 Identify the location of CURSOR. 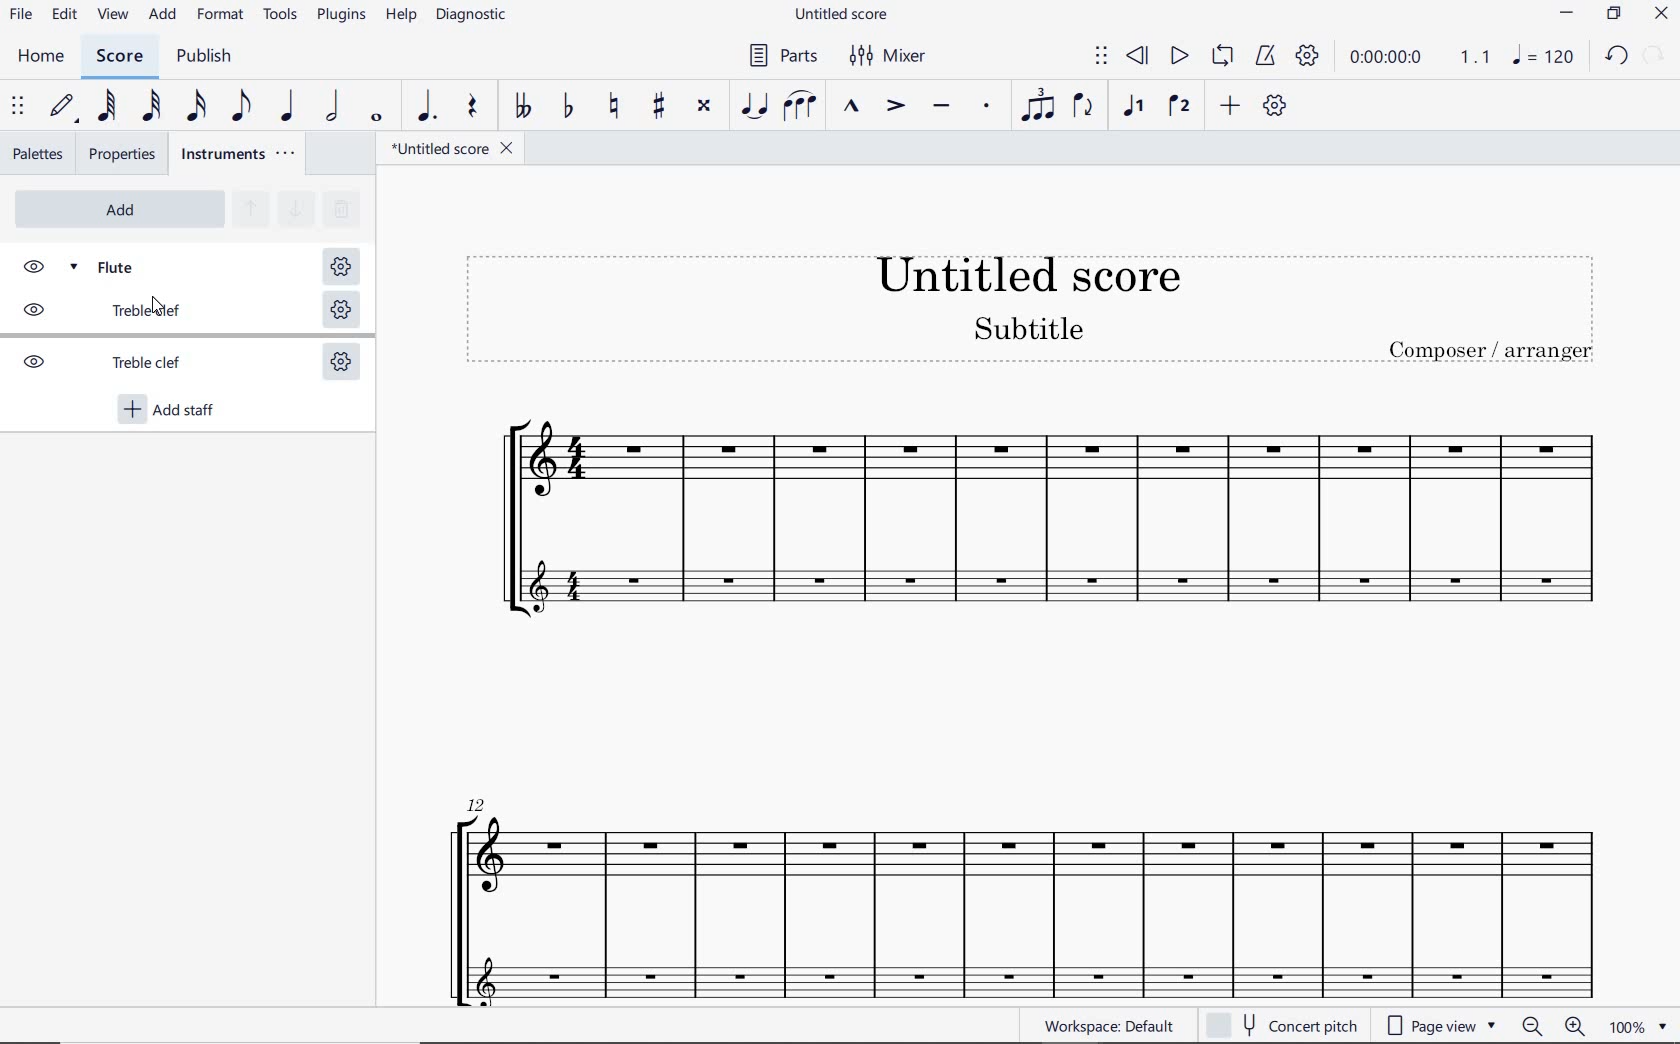
(164, 310).